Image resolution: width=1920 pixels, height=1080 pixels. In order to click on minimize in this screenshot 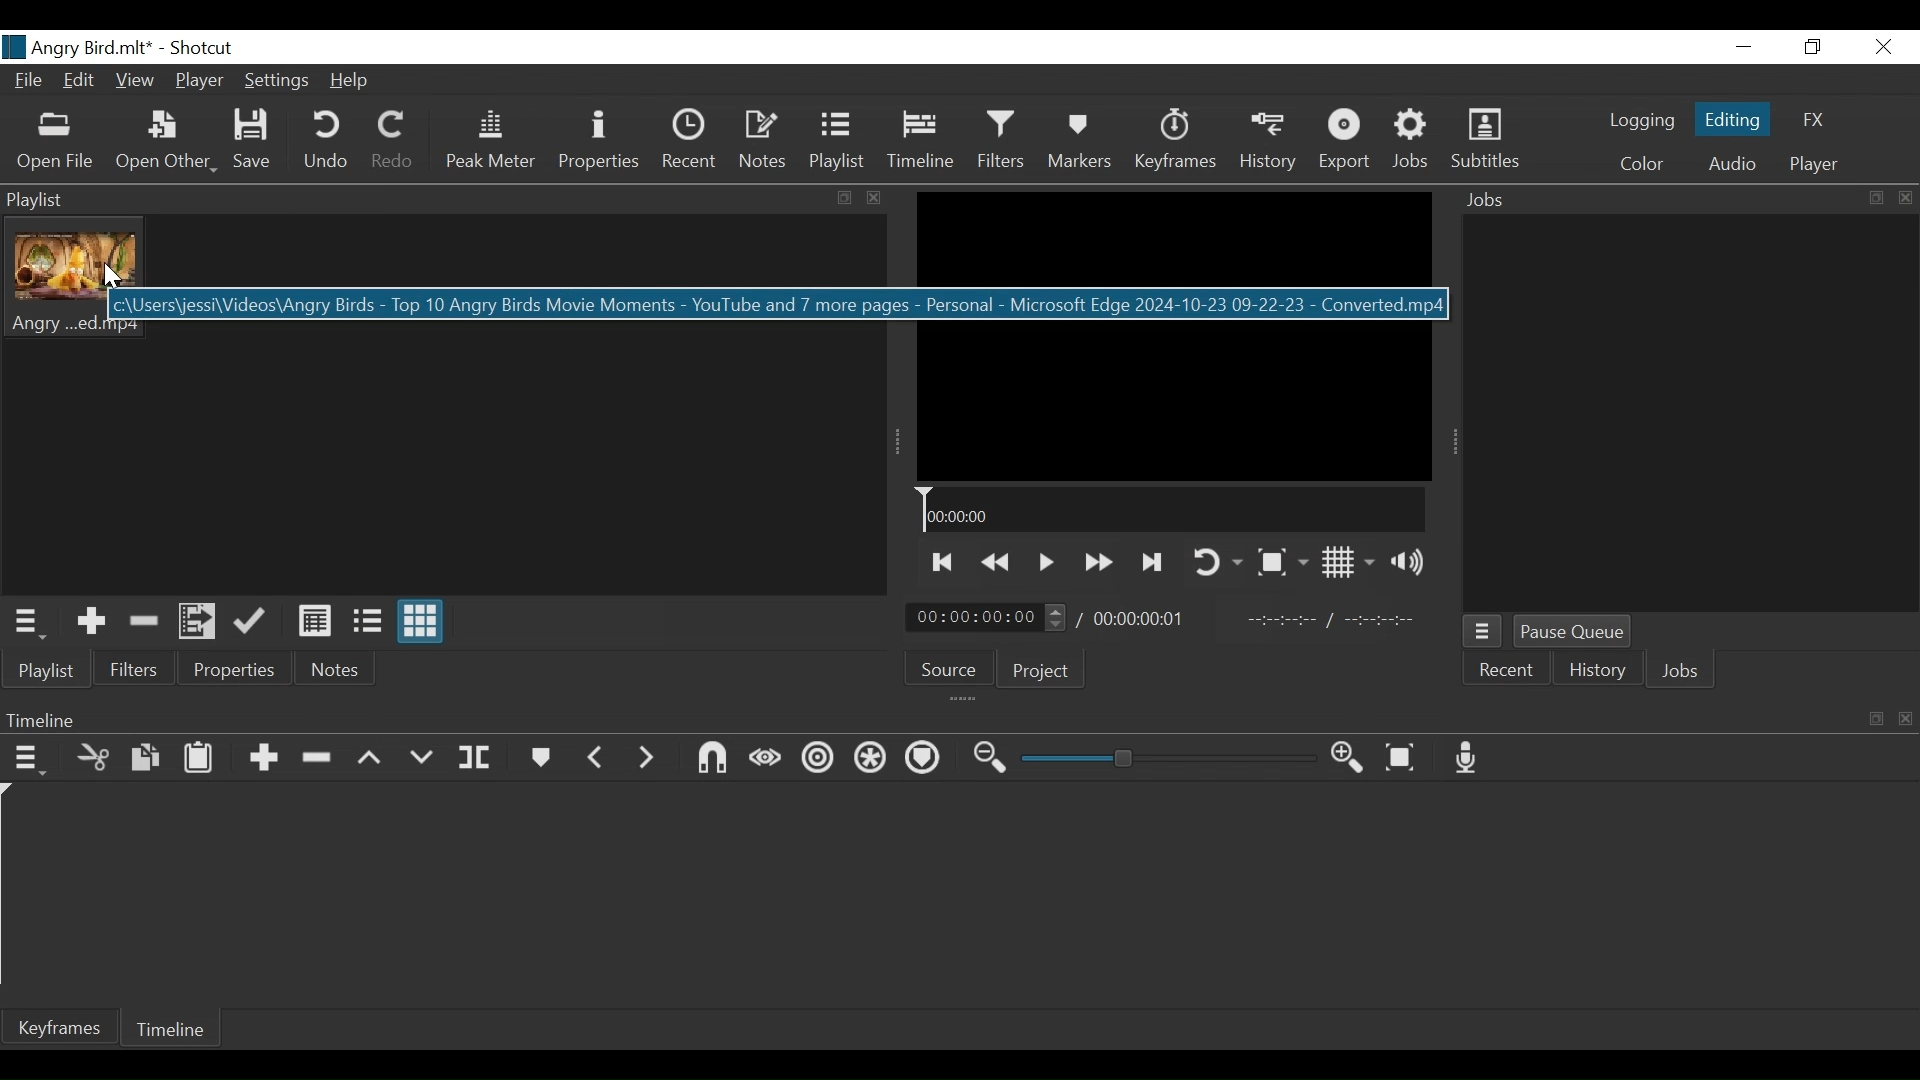, I will do `click(1745, 46)`.